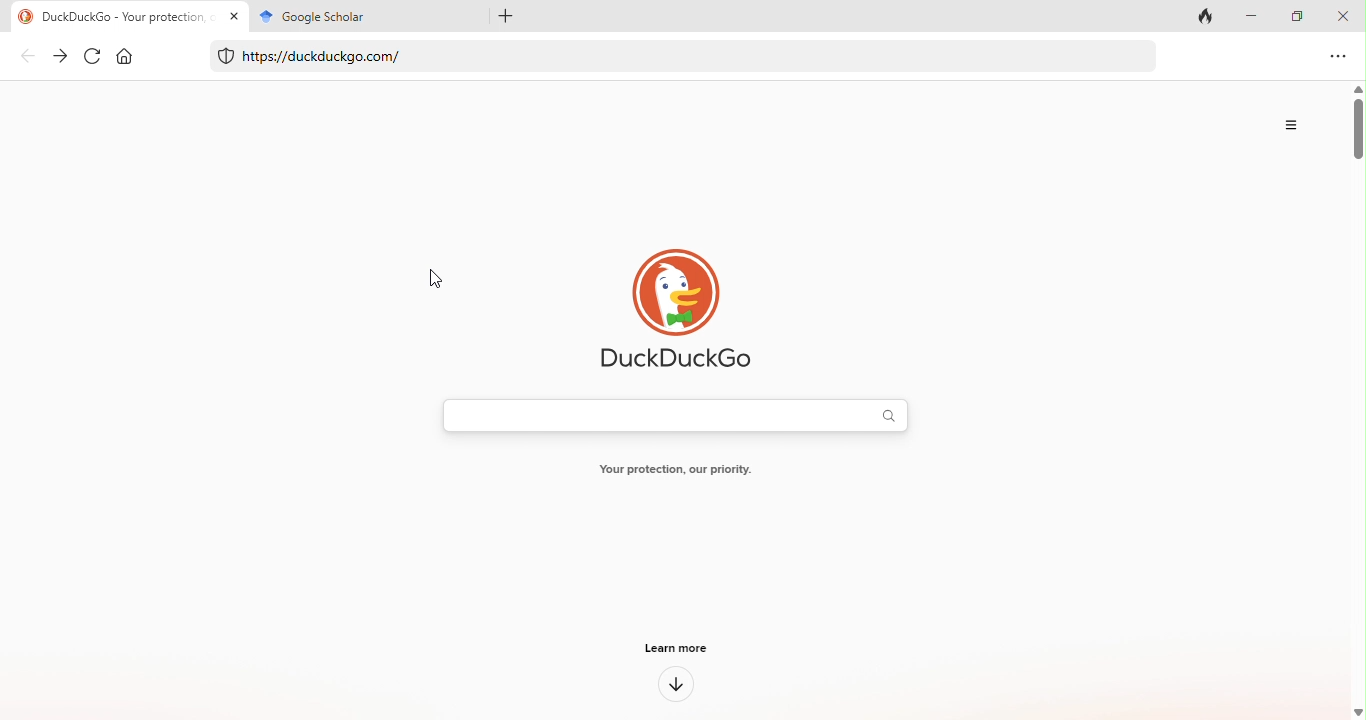  What do you see at coordinates (1339, 56) in the screenshot?
I see `options` at bounding box center [1339, 56].